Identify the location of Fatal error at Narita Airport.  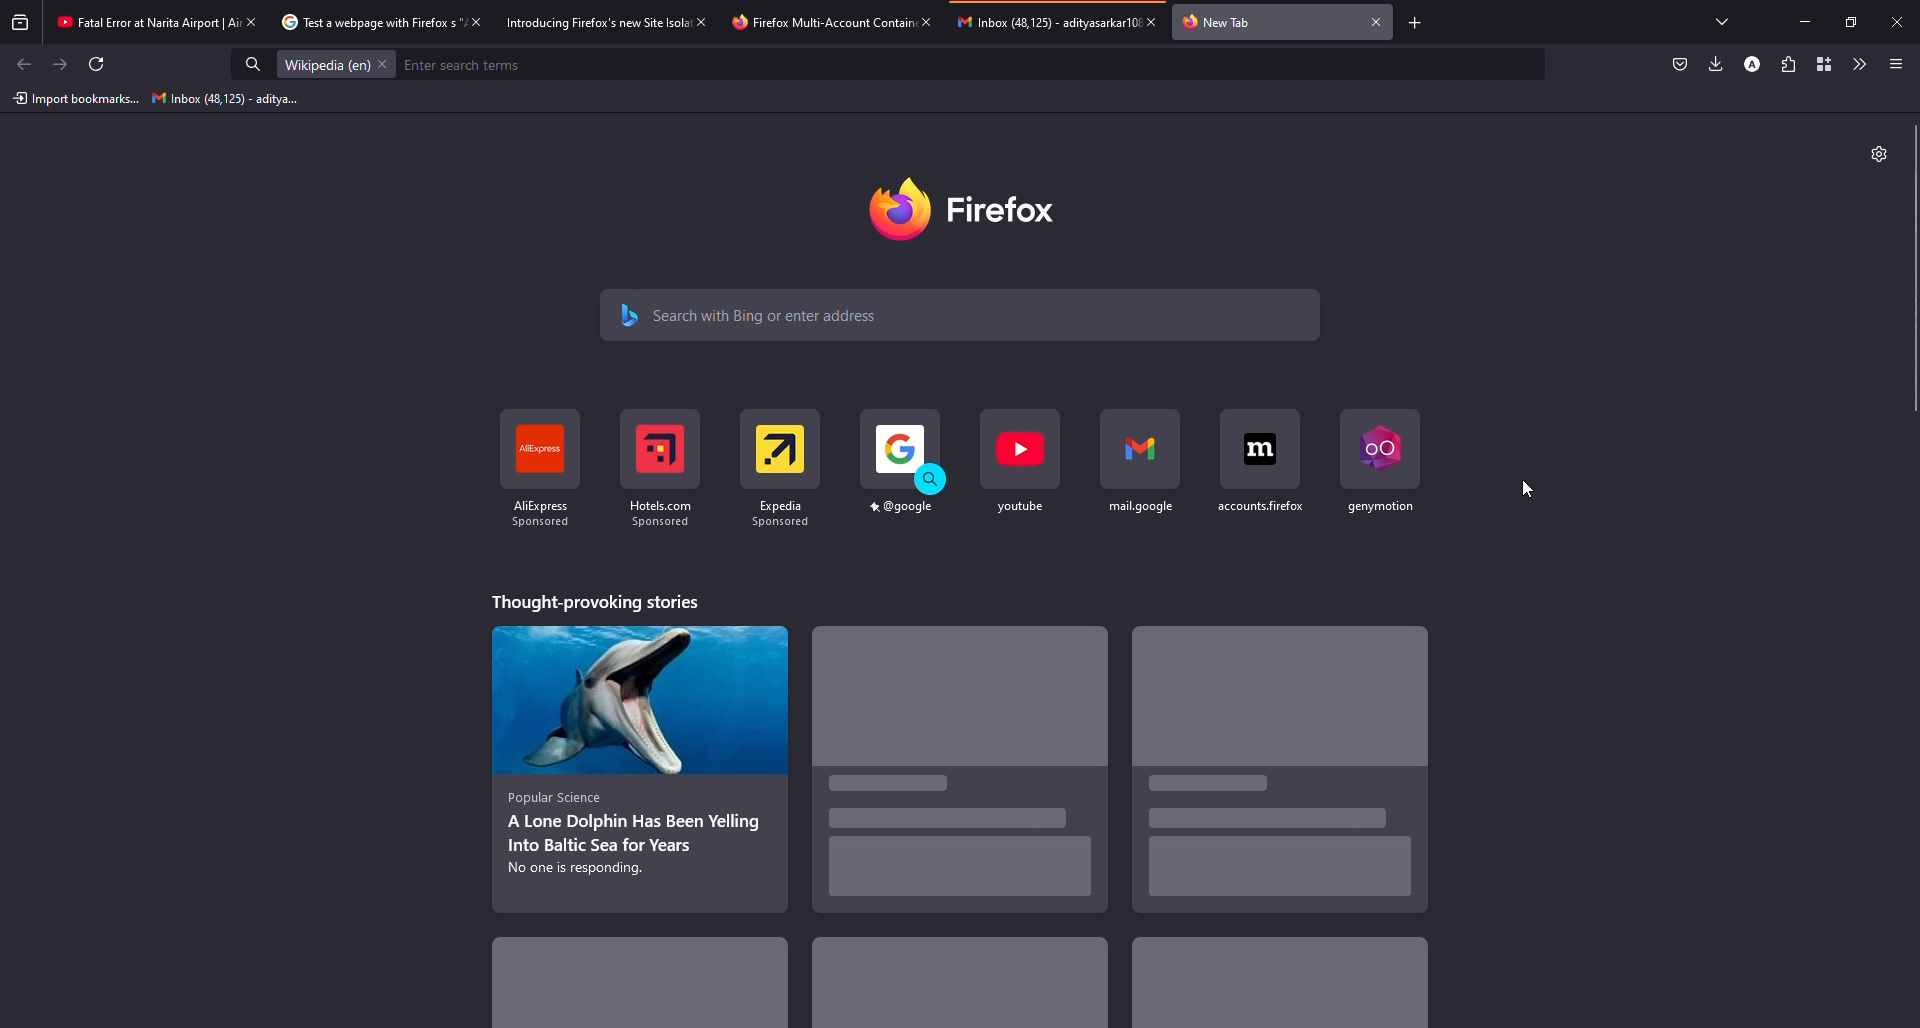
(136, 23).